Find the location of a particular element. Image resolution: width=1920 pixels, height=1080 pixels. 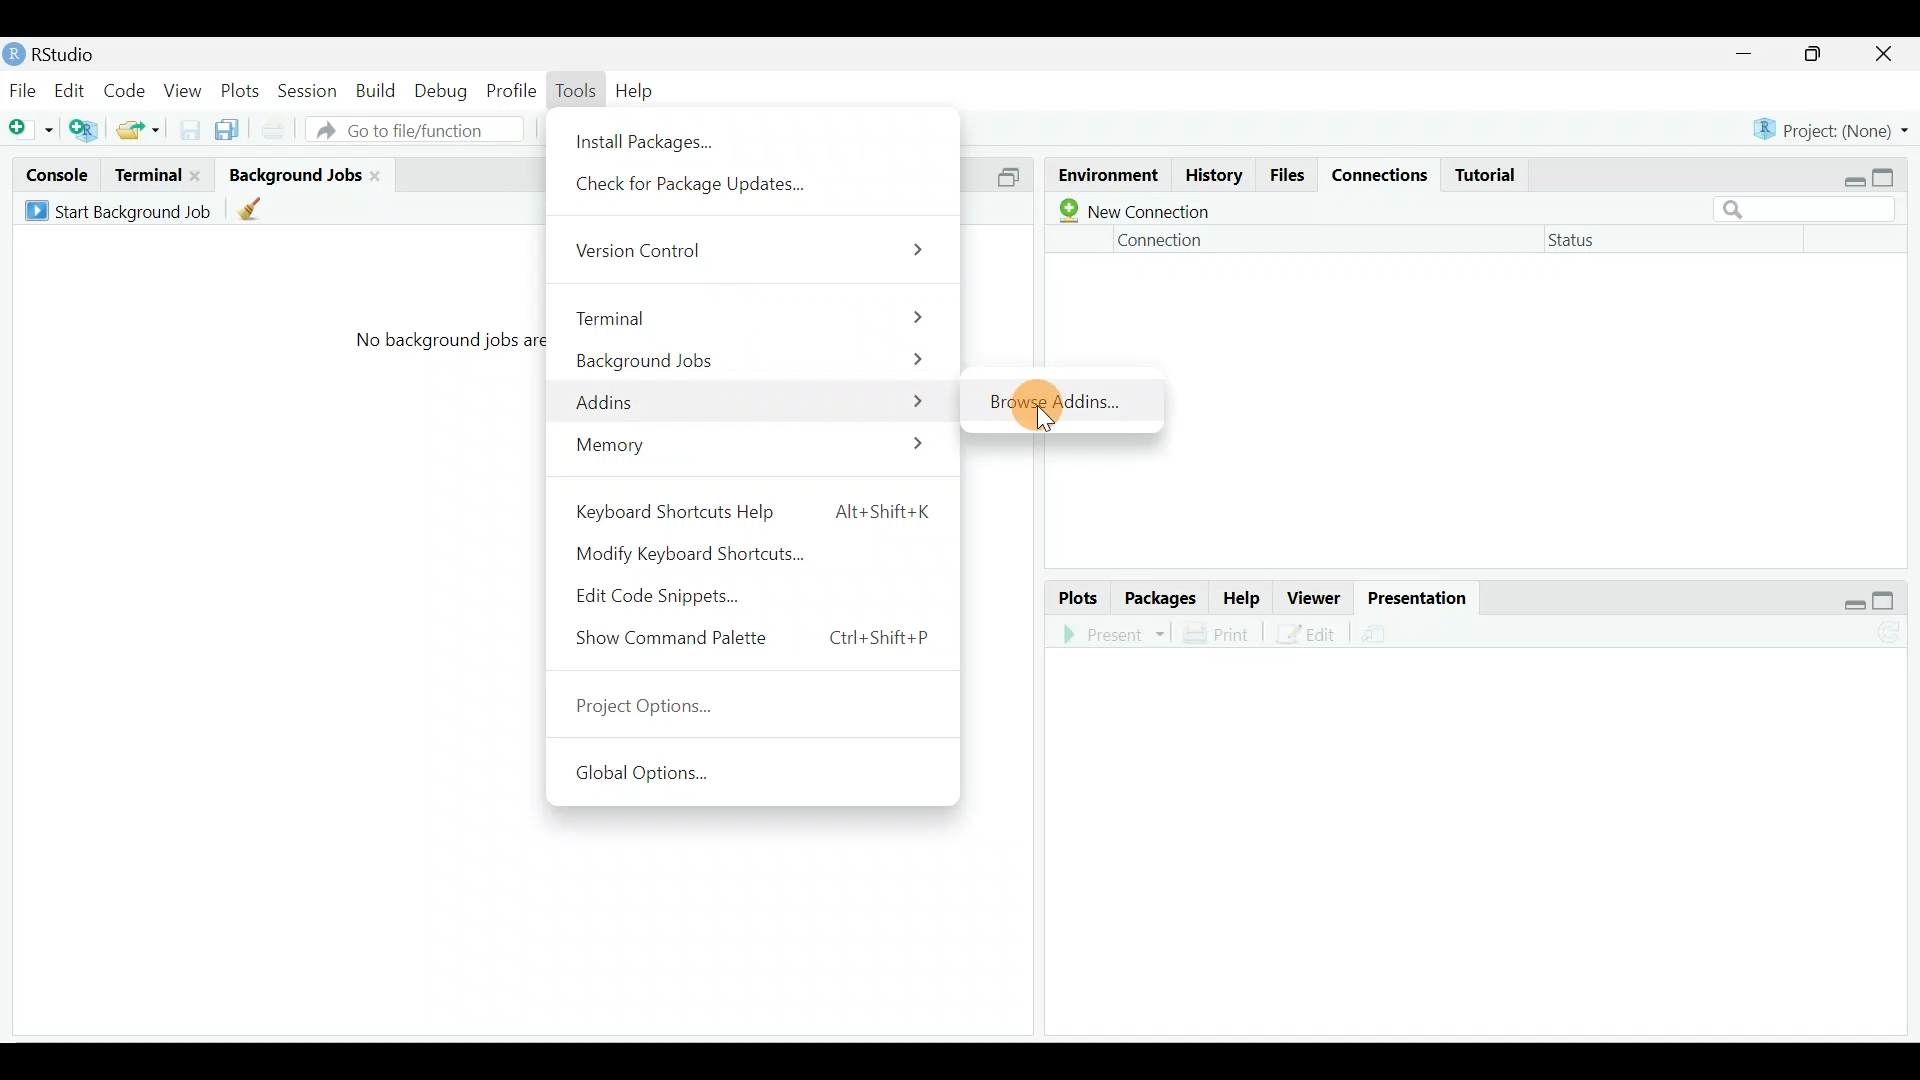

Print is located at coordinates (1229, 635).